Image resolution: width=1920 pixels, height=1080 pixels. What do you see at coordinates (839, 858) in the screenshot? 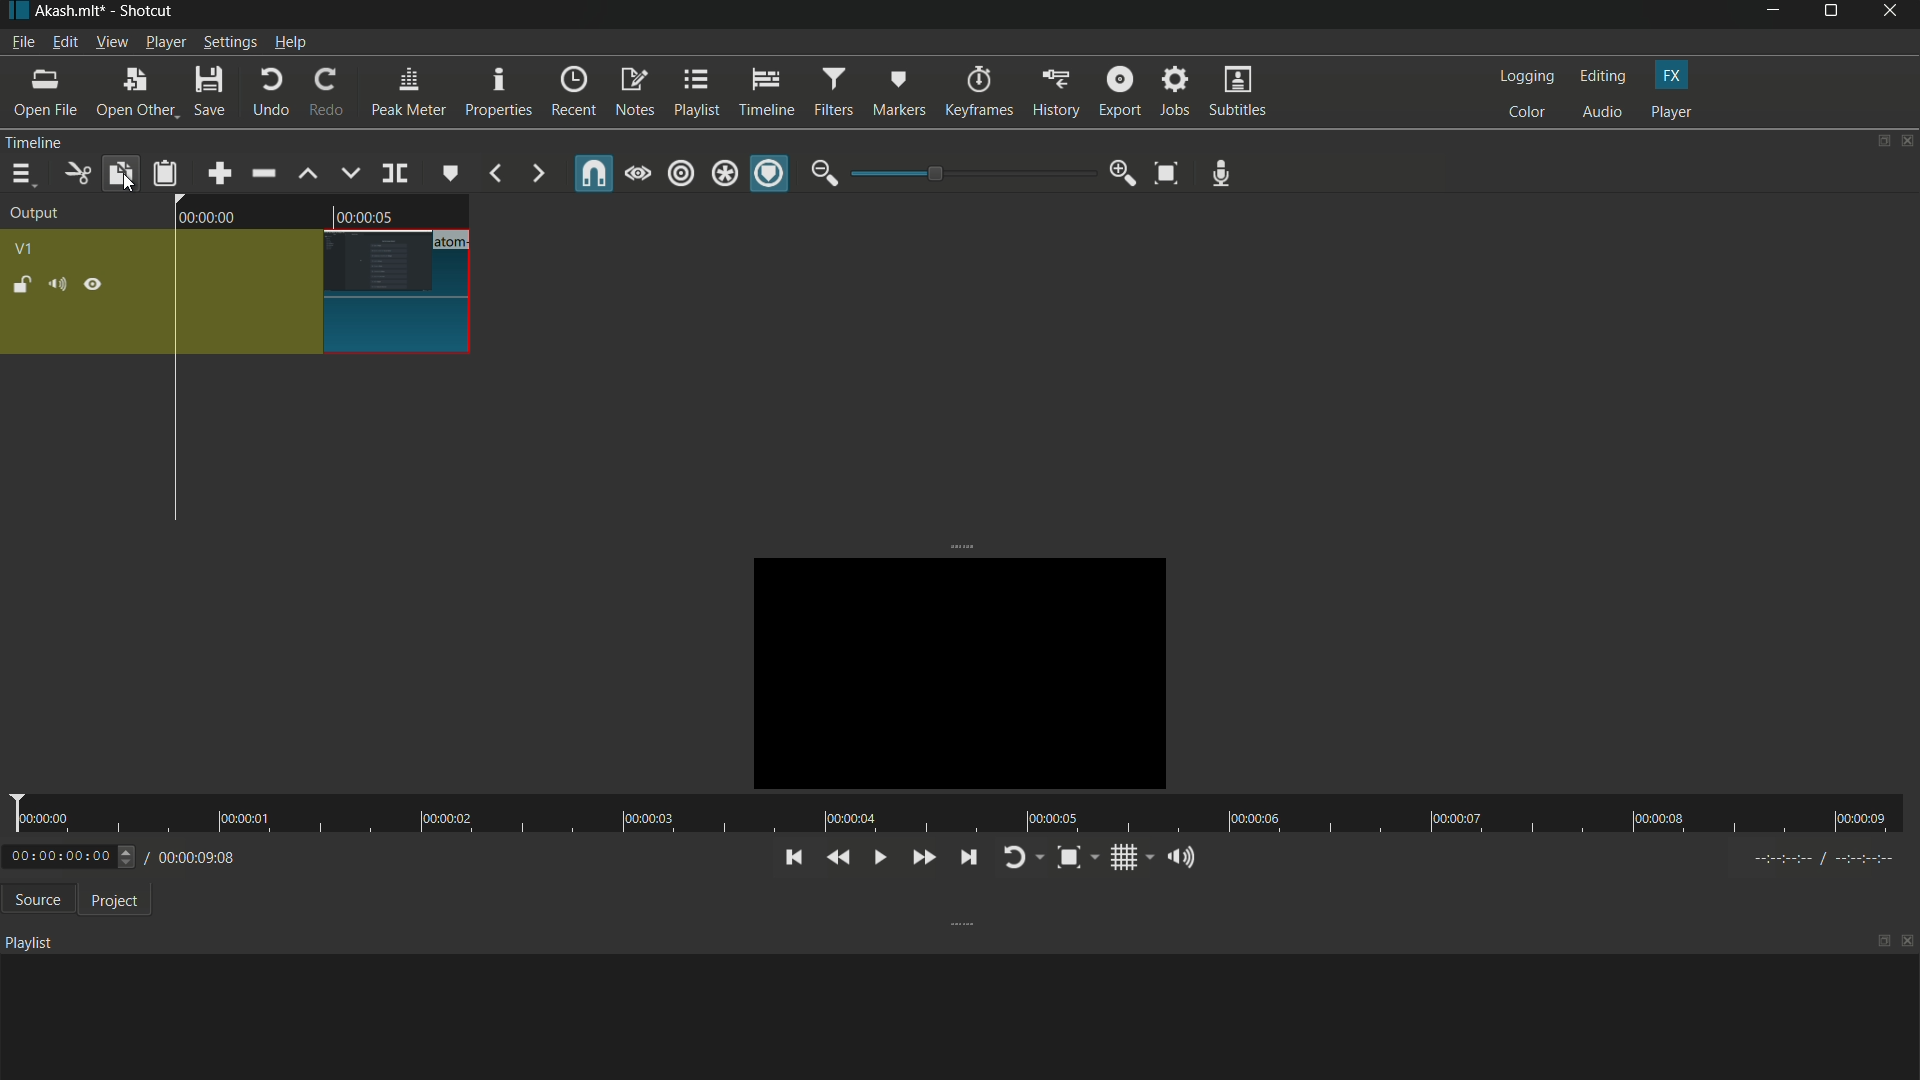
I see `quickly play backward` at bounding box center [839, 858].